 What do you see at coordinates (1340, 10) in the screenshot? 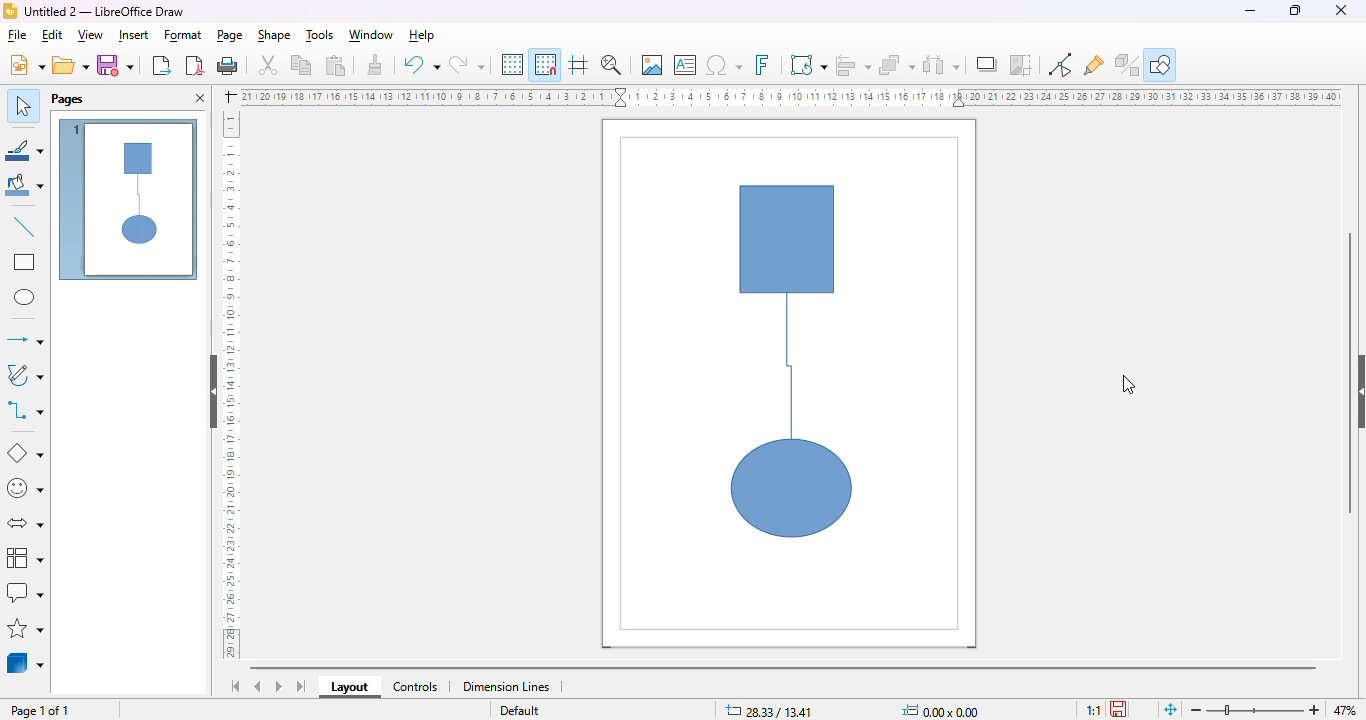
I see `close` at bounding box center [1340, 10].